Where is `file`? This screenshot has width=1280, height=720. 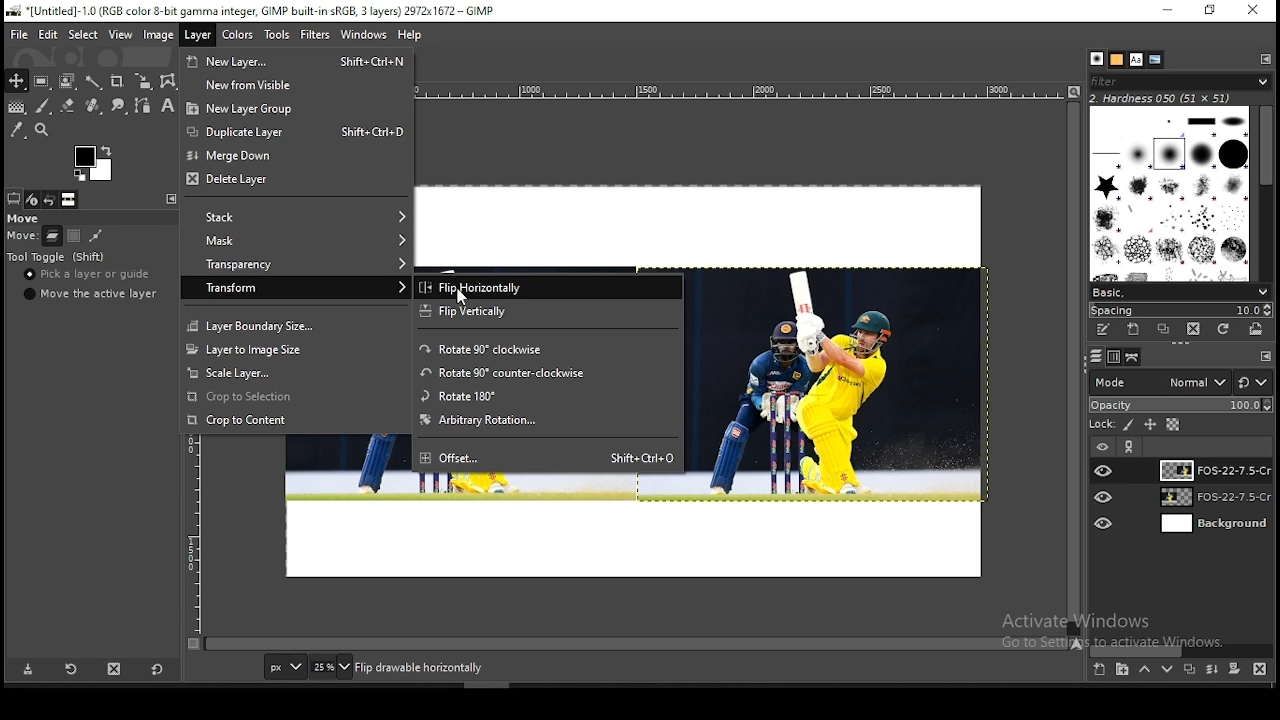 file is located at coordinates (19, 33).